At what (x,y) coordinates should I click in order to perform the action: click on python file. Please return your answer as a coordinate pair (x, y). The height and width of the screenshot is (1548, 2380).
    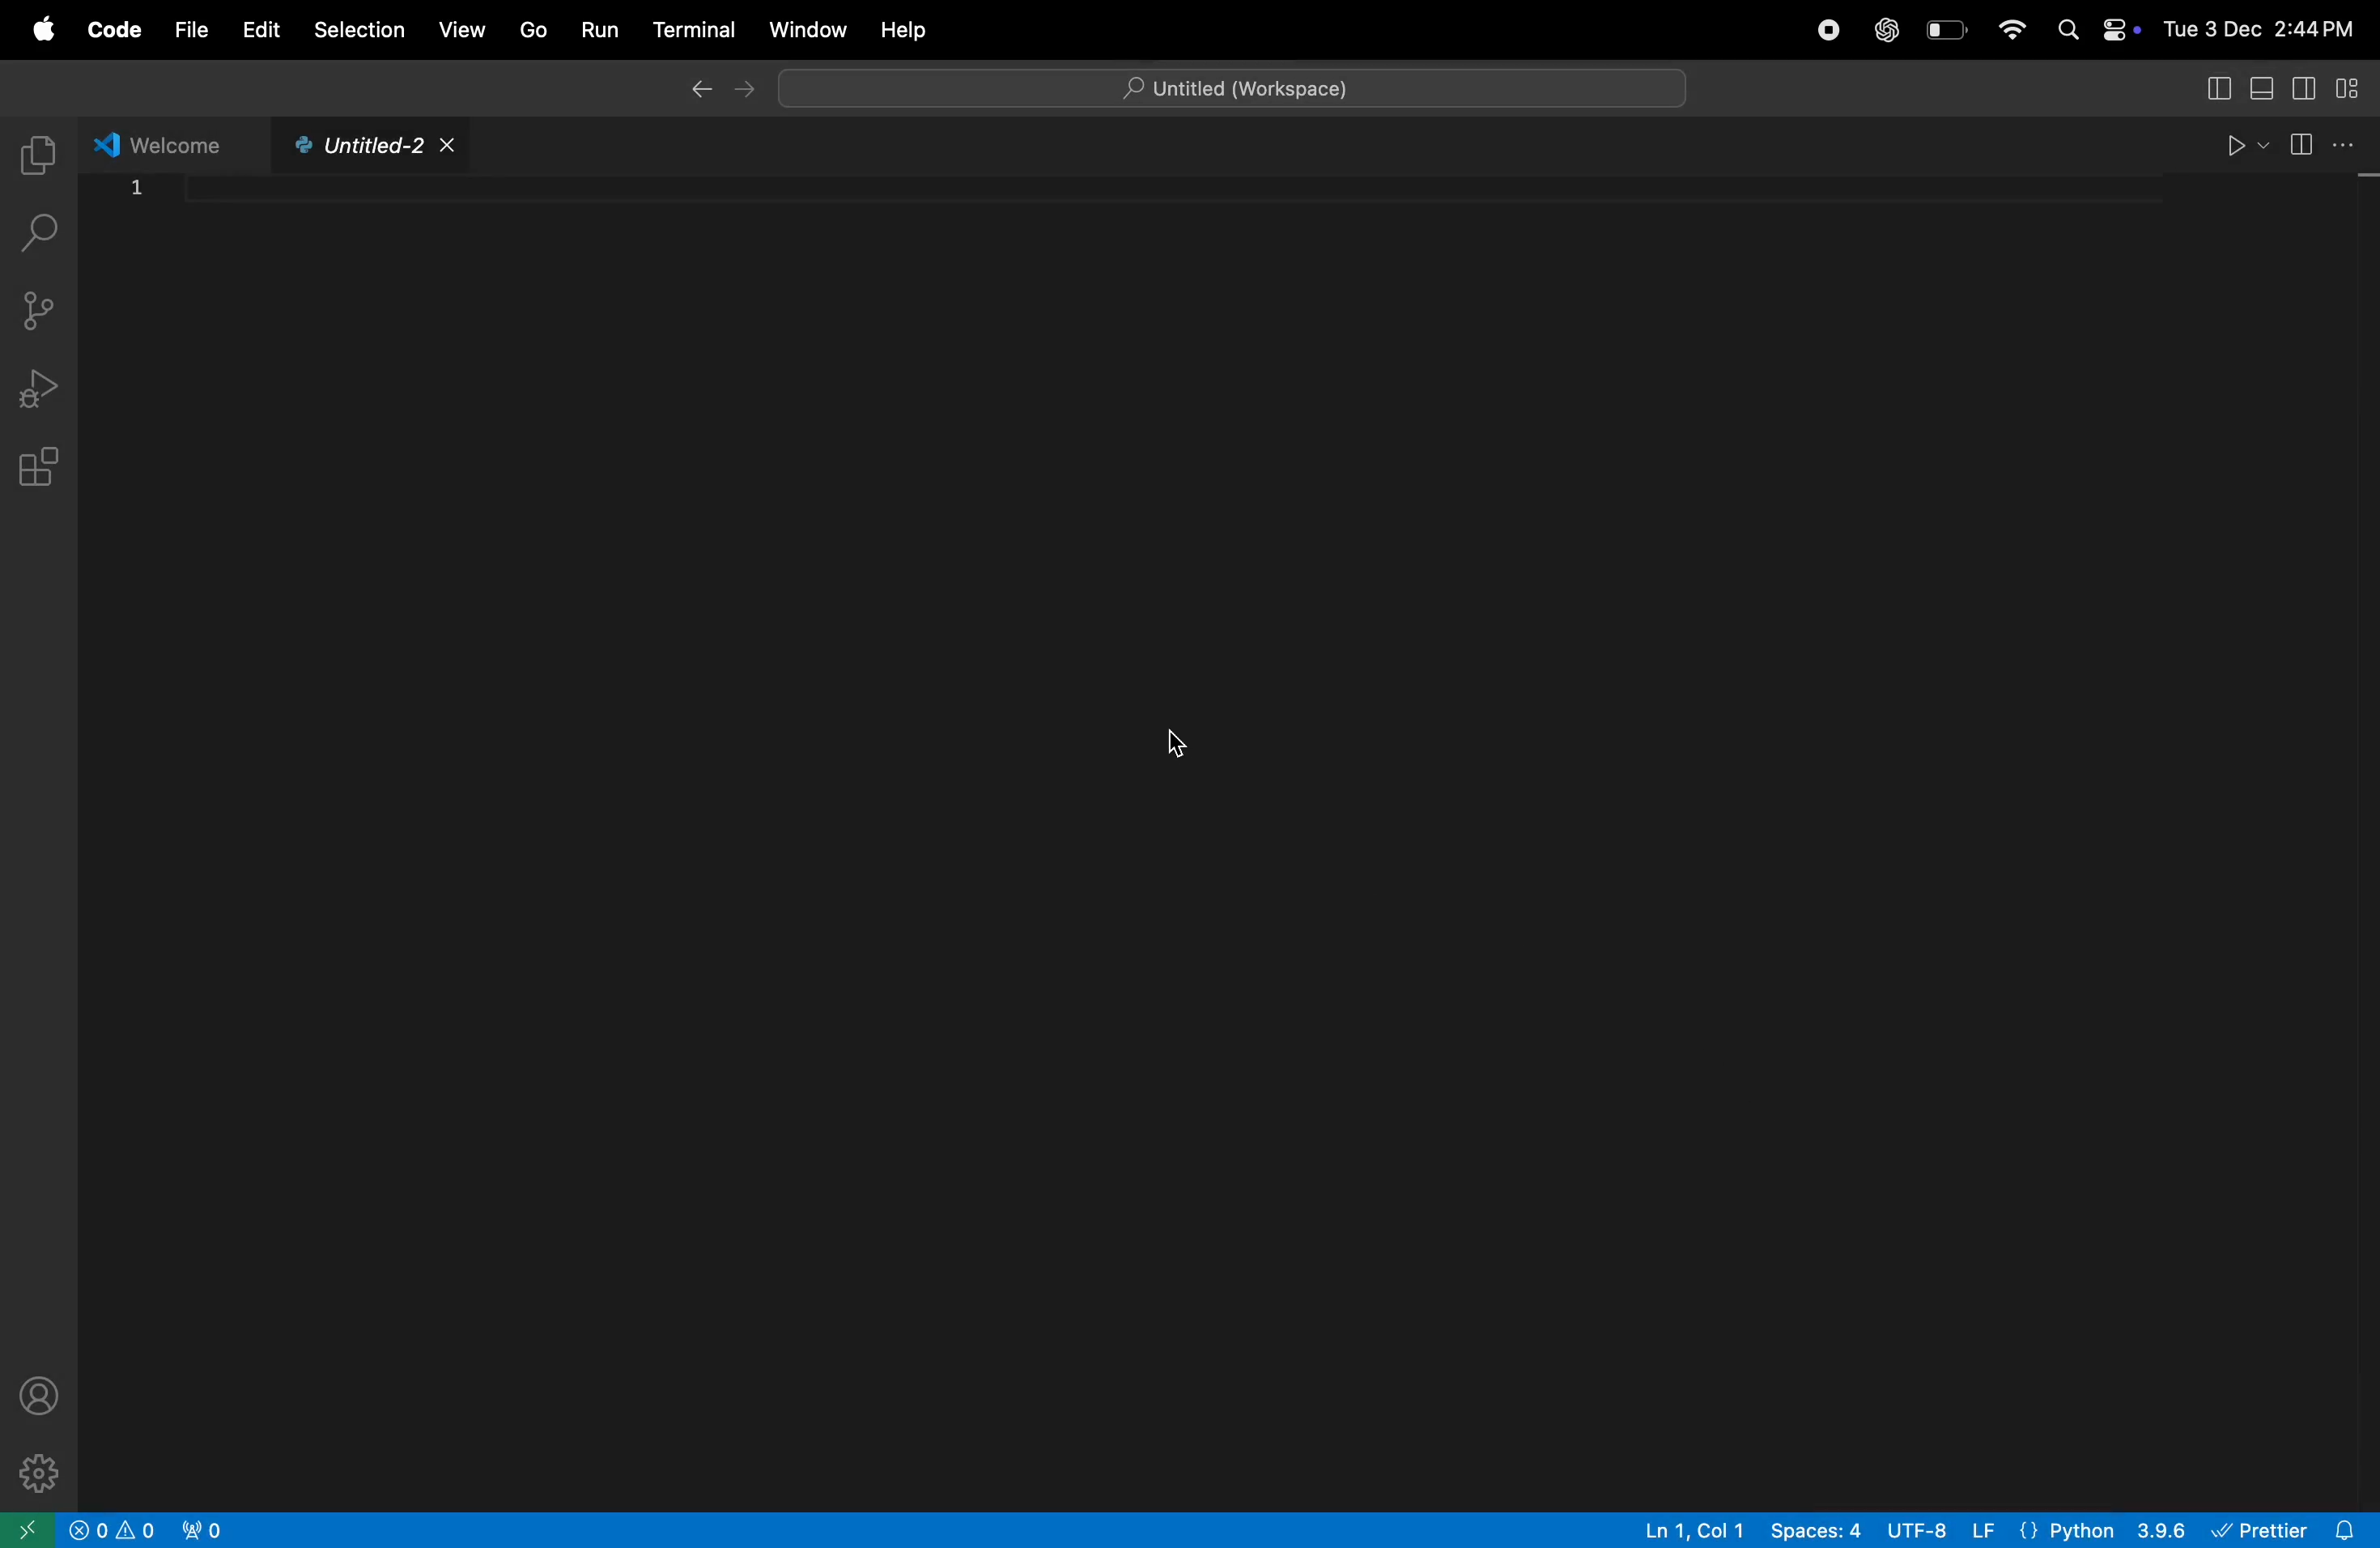
    Looking at the image, I should click on (365, 147).